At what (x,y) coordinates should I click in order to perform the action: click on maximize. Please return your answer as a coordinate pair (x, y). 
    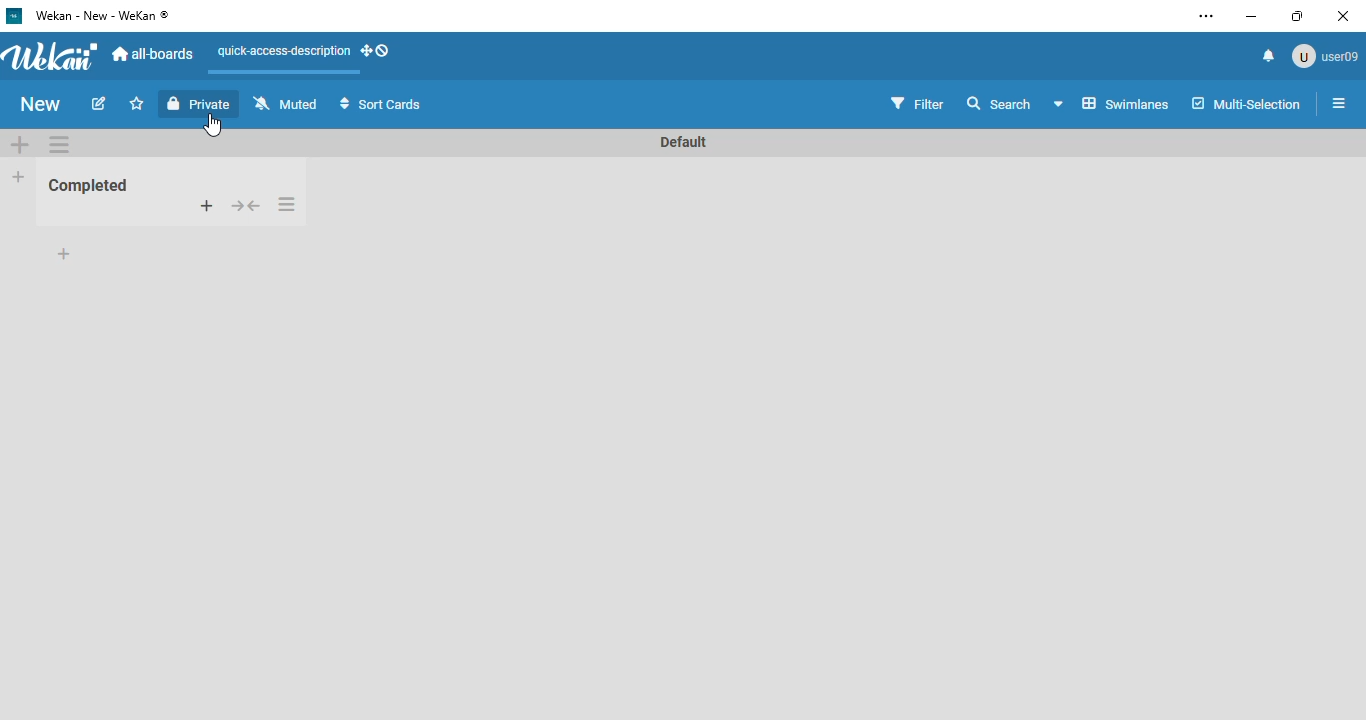
    Looking at the image, I should click on (1298, 16).